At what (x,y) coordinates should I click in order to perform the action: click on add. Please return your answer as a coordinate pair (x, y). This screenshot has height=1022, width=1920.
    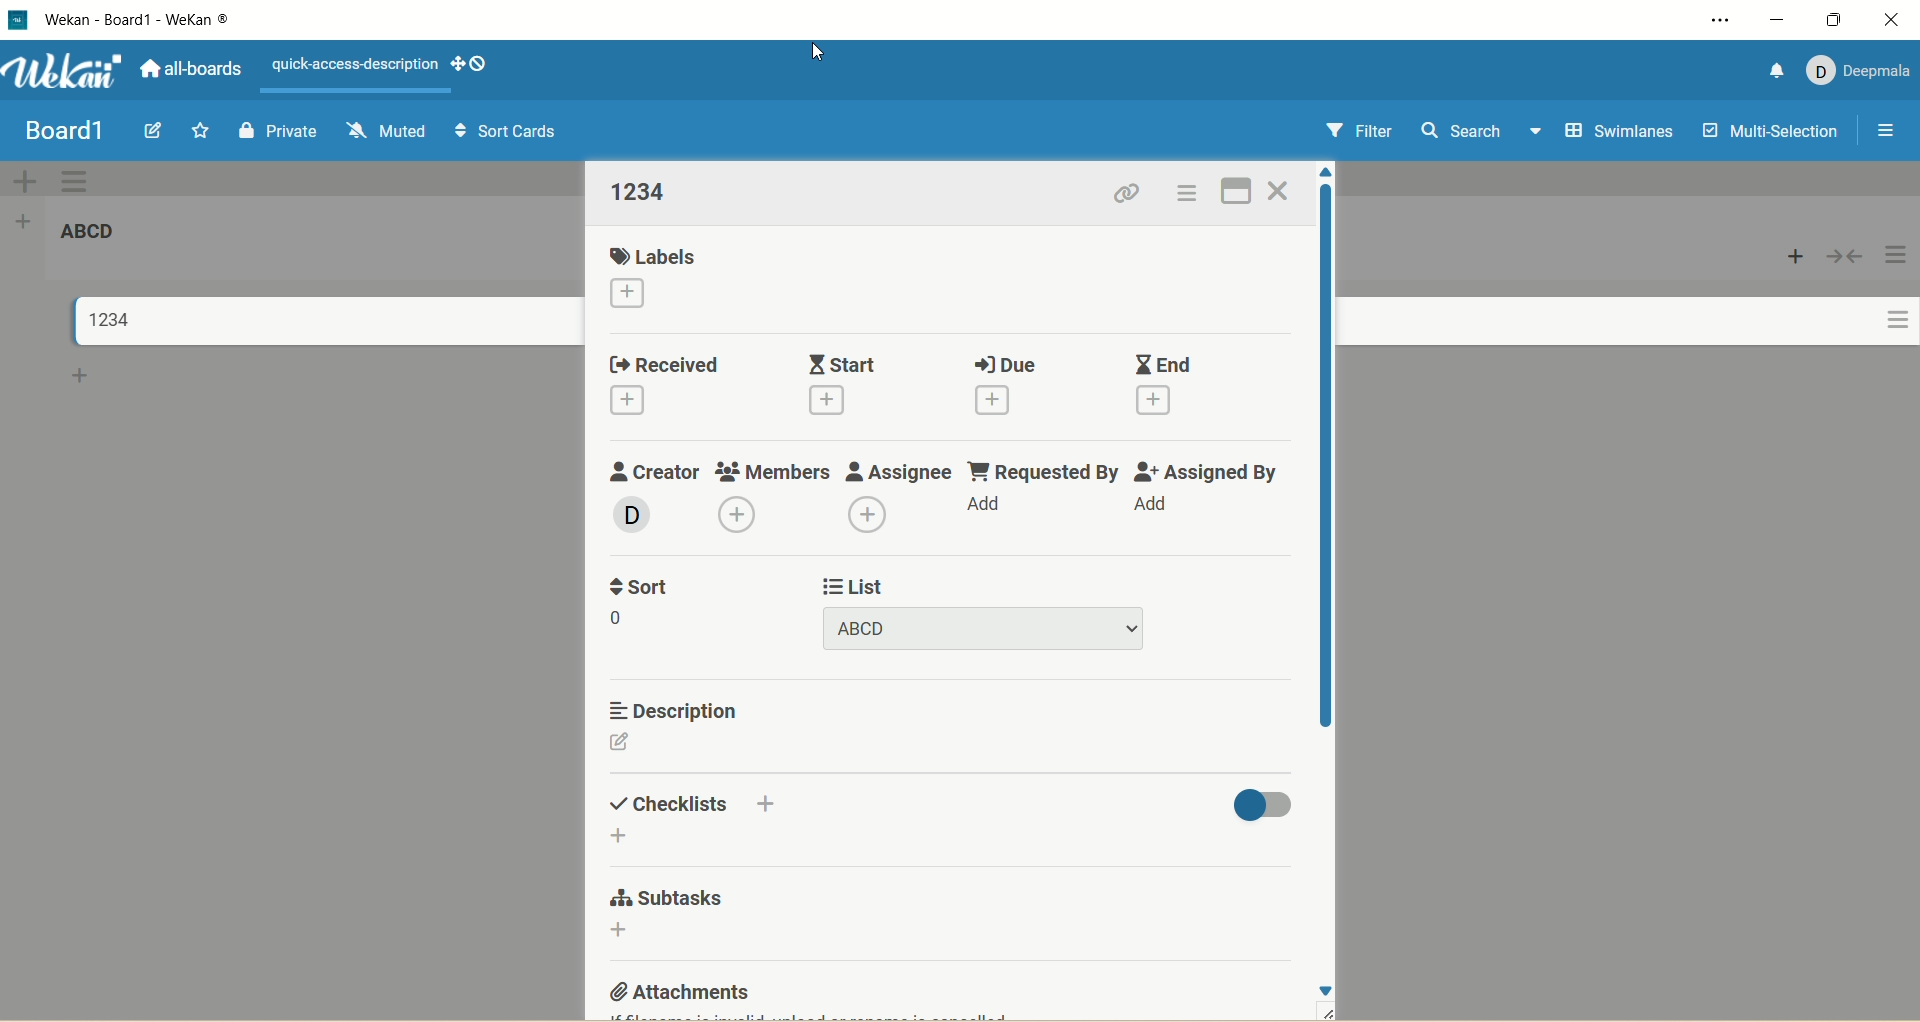
    Looking at the image, I should click on (624, 934).